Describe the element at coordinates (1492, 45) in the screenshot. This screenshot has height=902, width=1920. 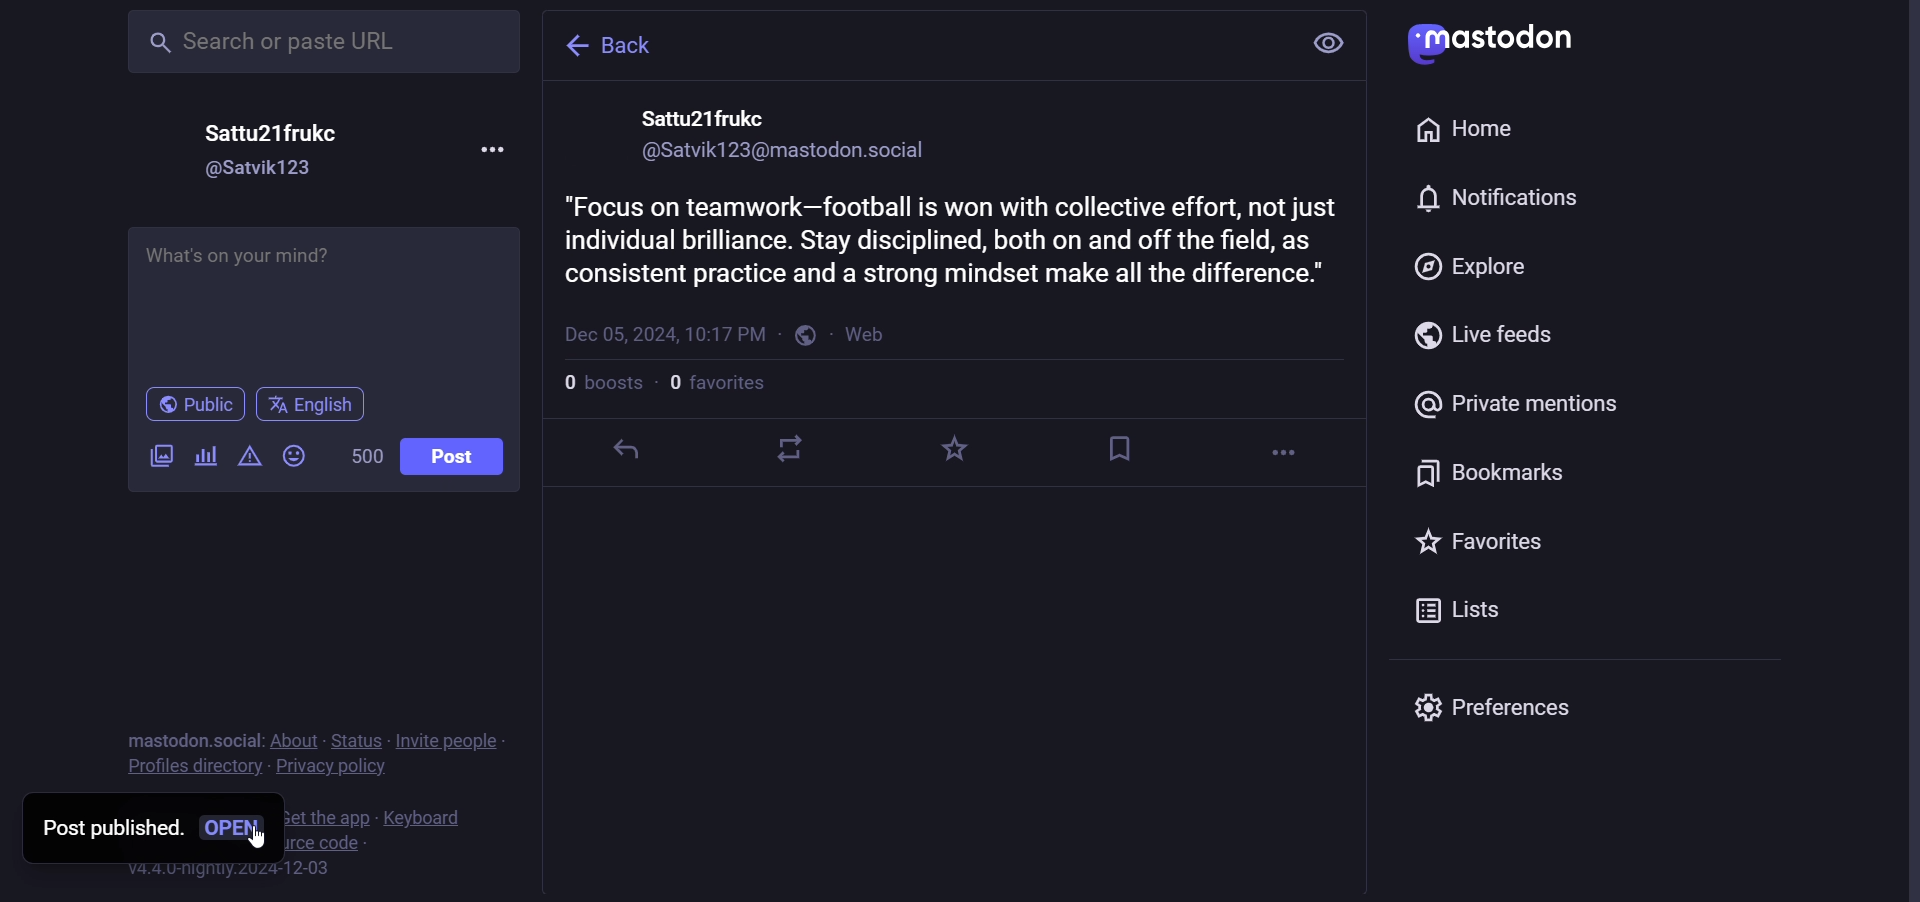
I see `mastodon` at that location.